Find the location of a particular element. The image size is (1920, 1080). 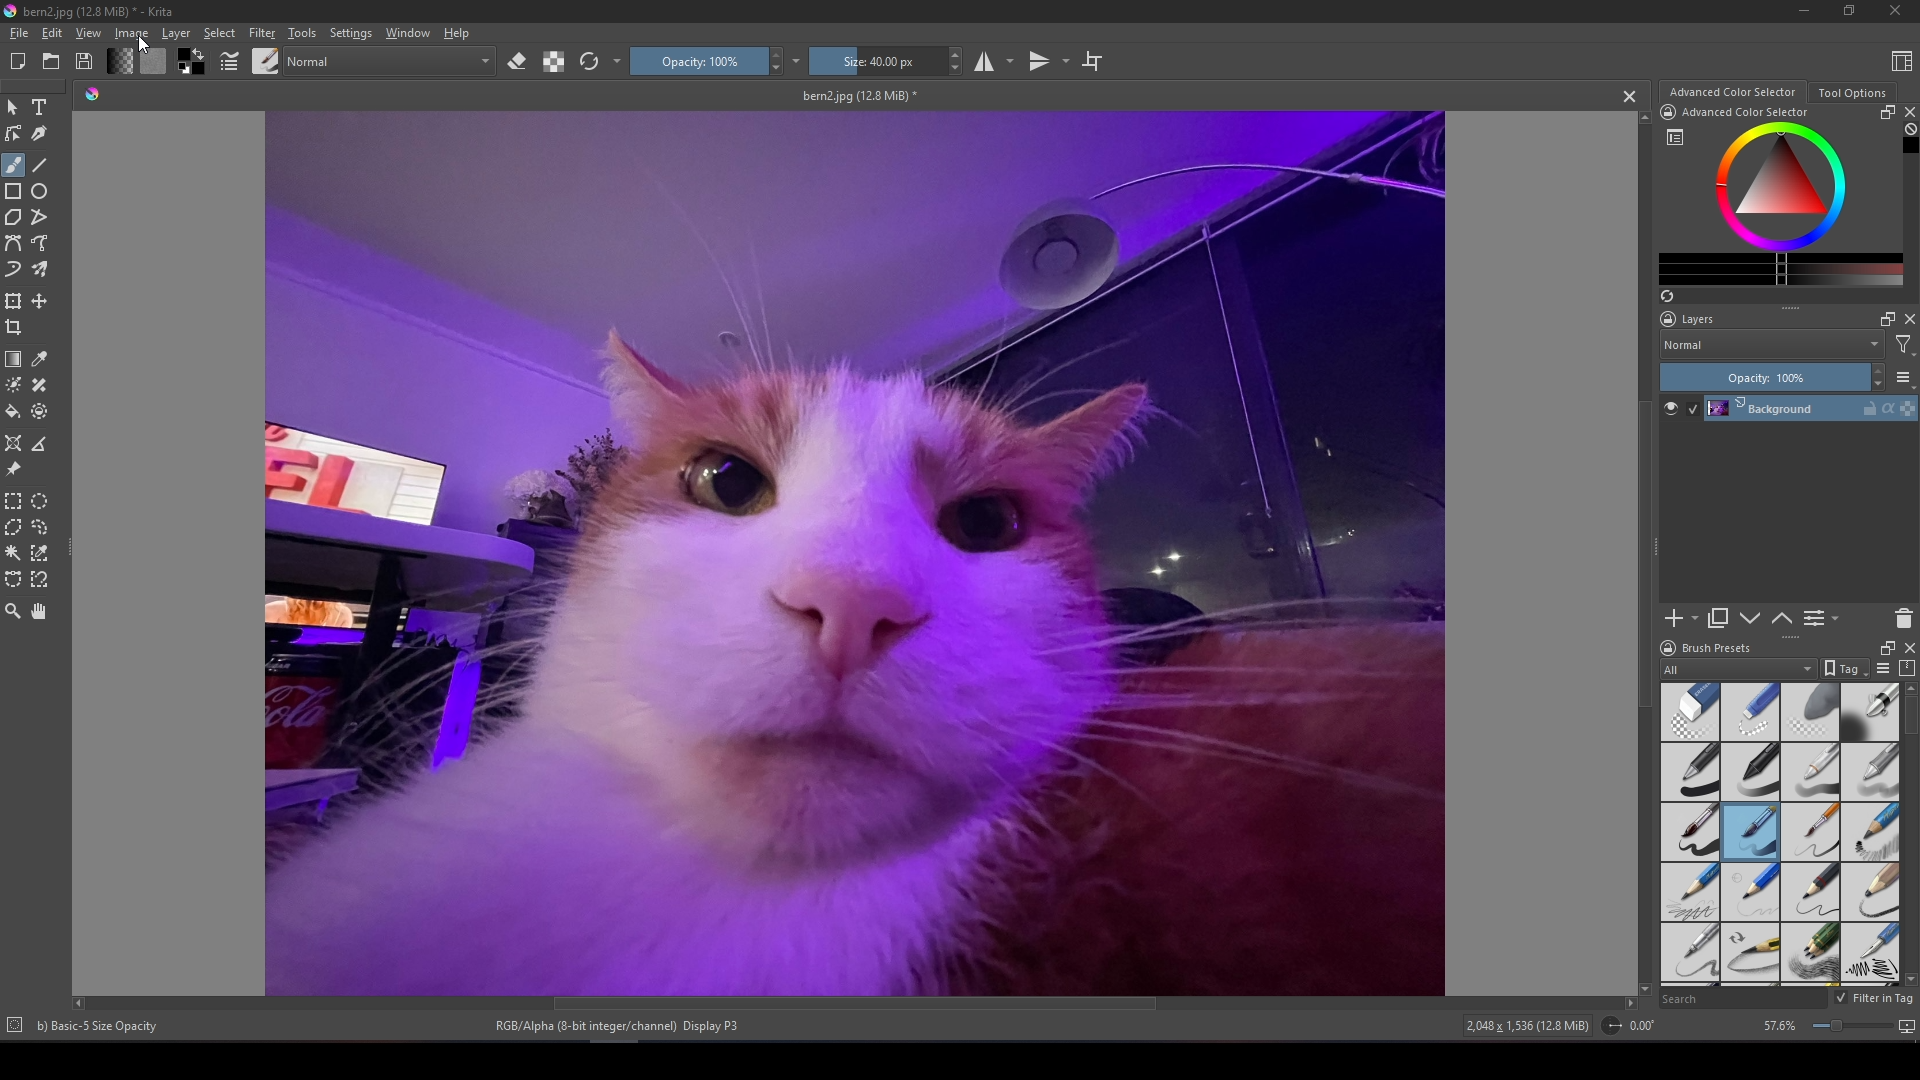

Tool options is located at coordinates (1853, 92).